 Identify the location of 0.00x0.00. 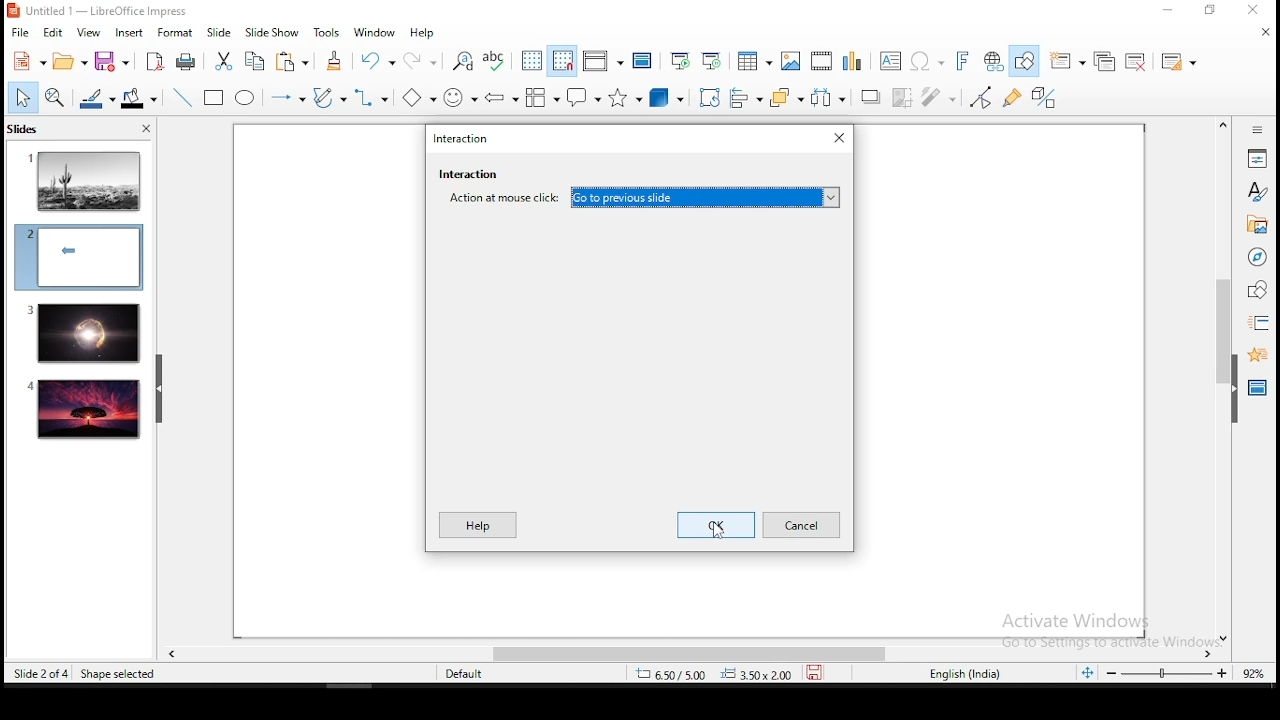
(757, 674).